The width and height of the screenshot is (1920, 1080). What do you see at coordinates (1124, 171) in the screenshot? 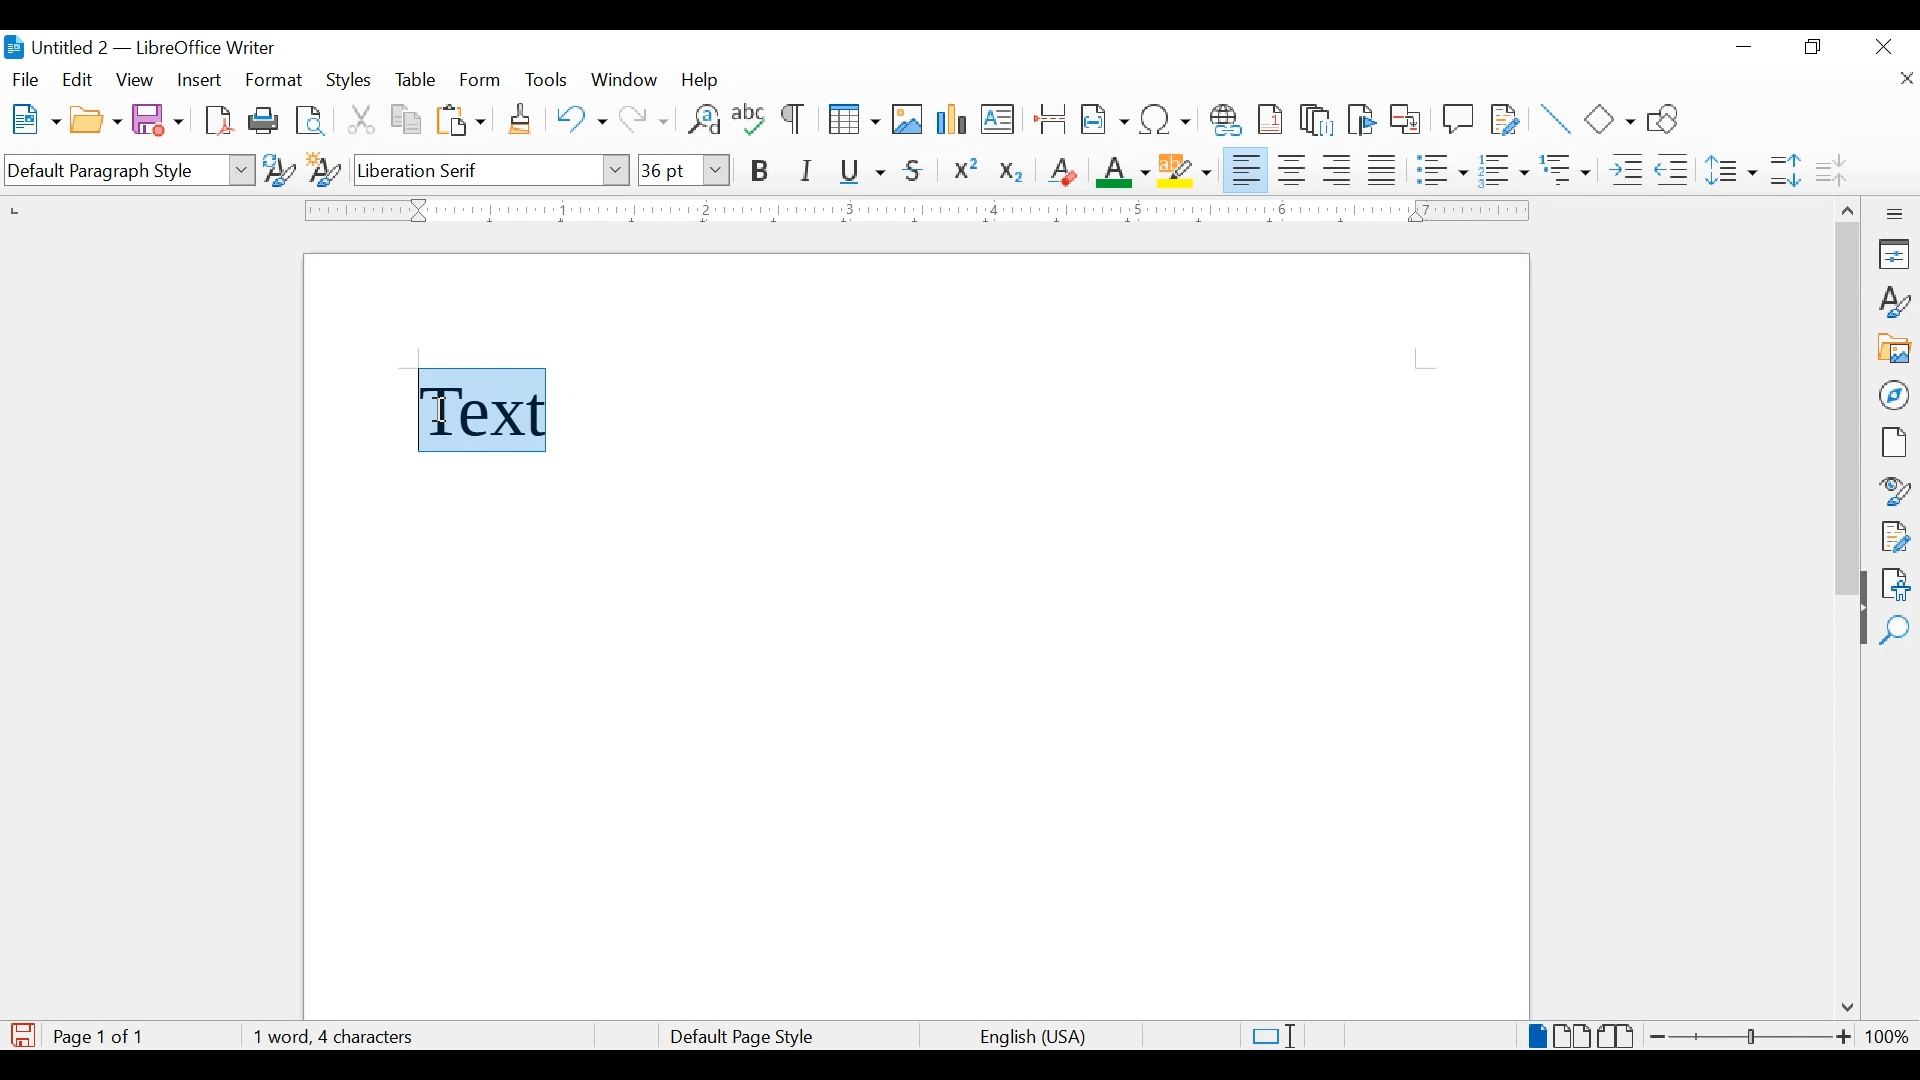
I see `font color` at bounding box center [1124, 171].